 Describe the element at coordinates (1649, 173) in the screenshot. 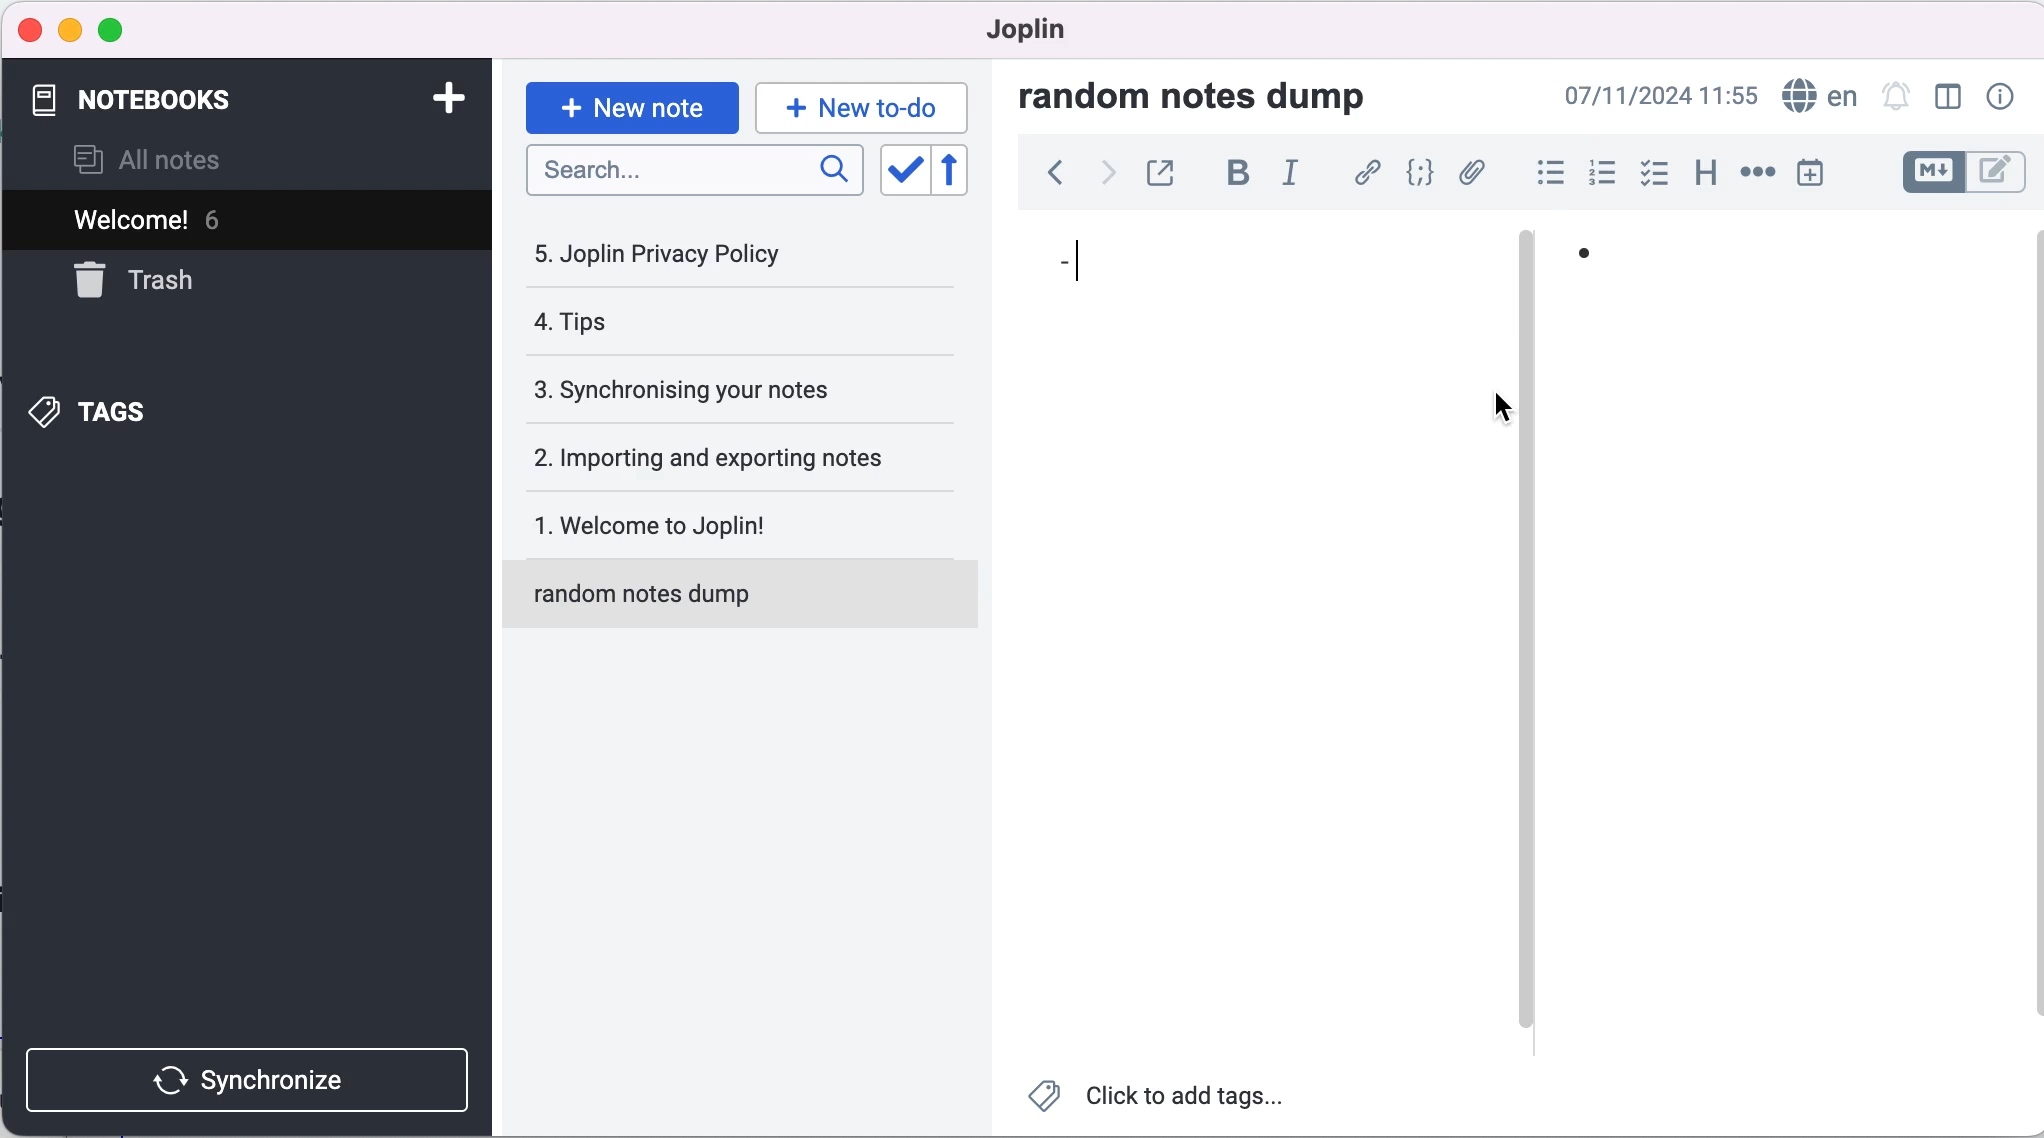

I see `check box` at that location.